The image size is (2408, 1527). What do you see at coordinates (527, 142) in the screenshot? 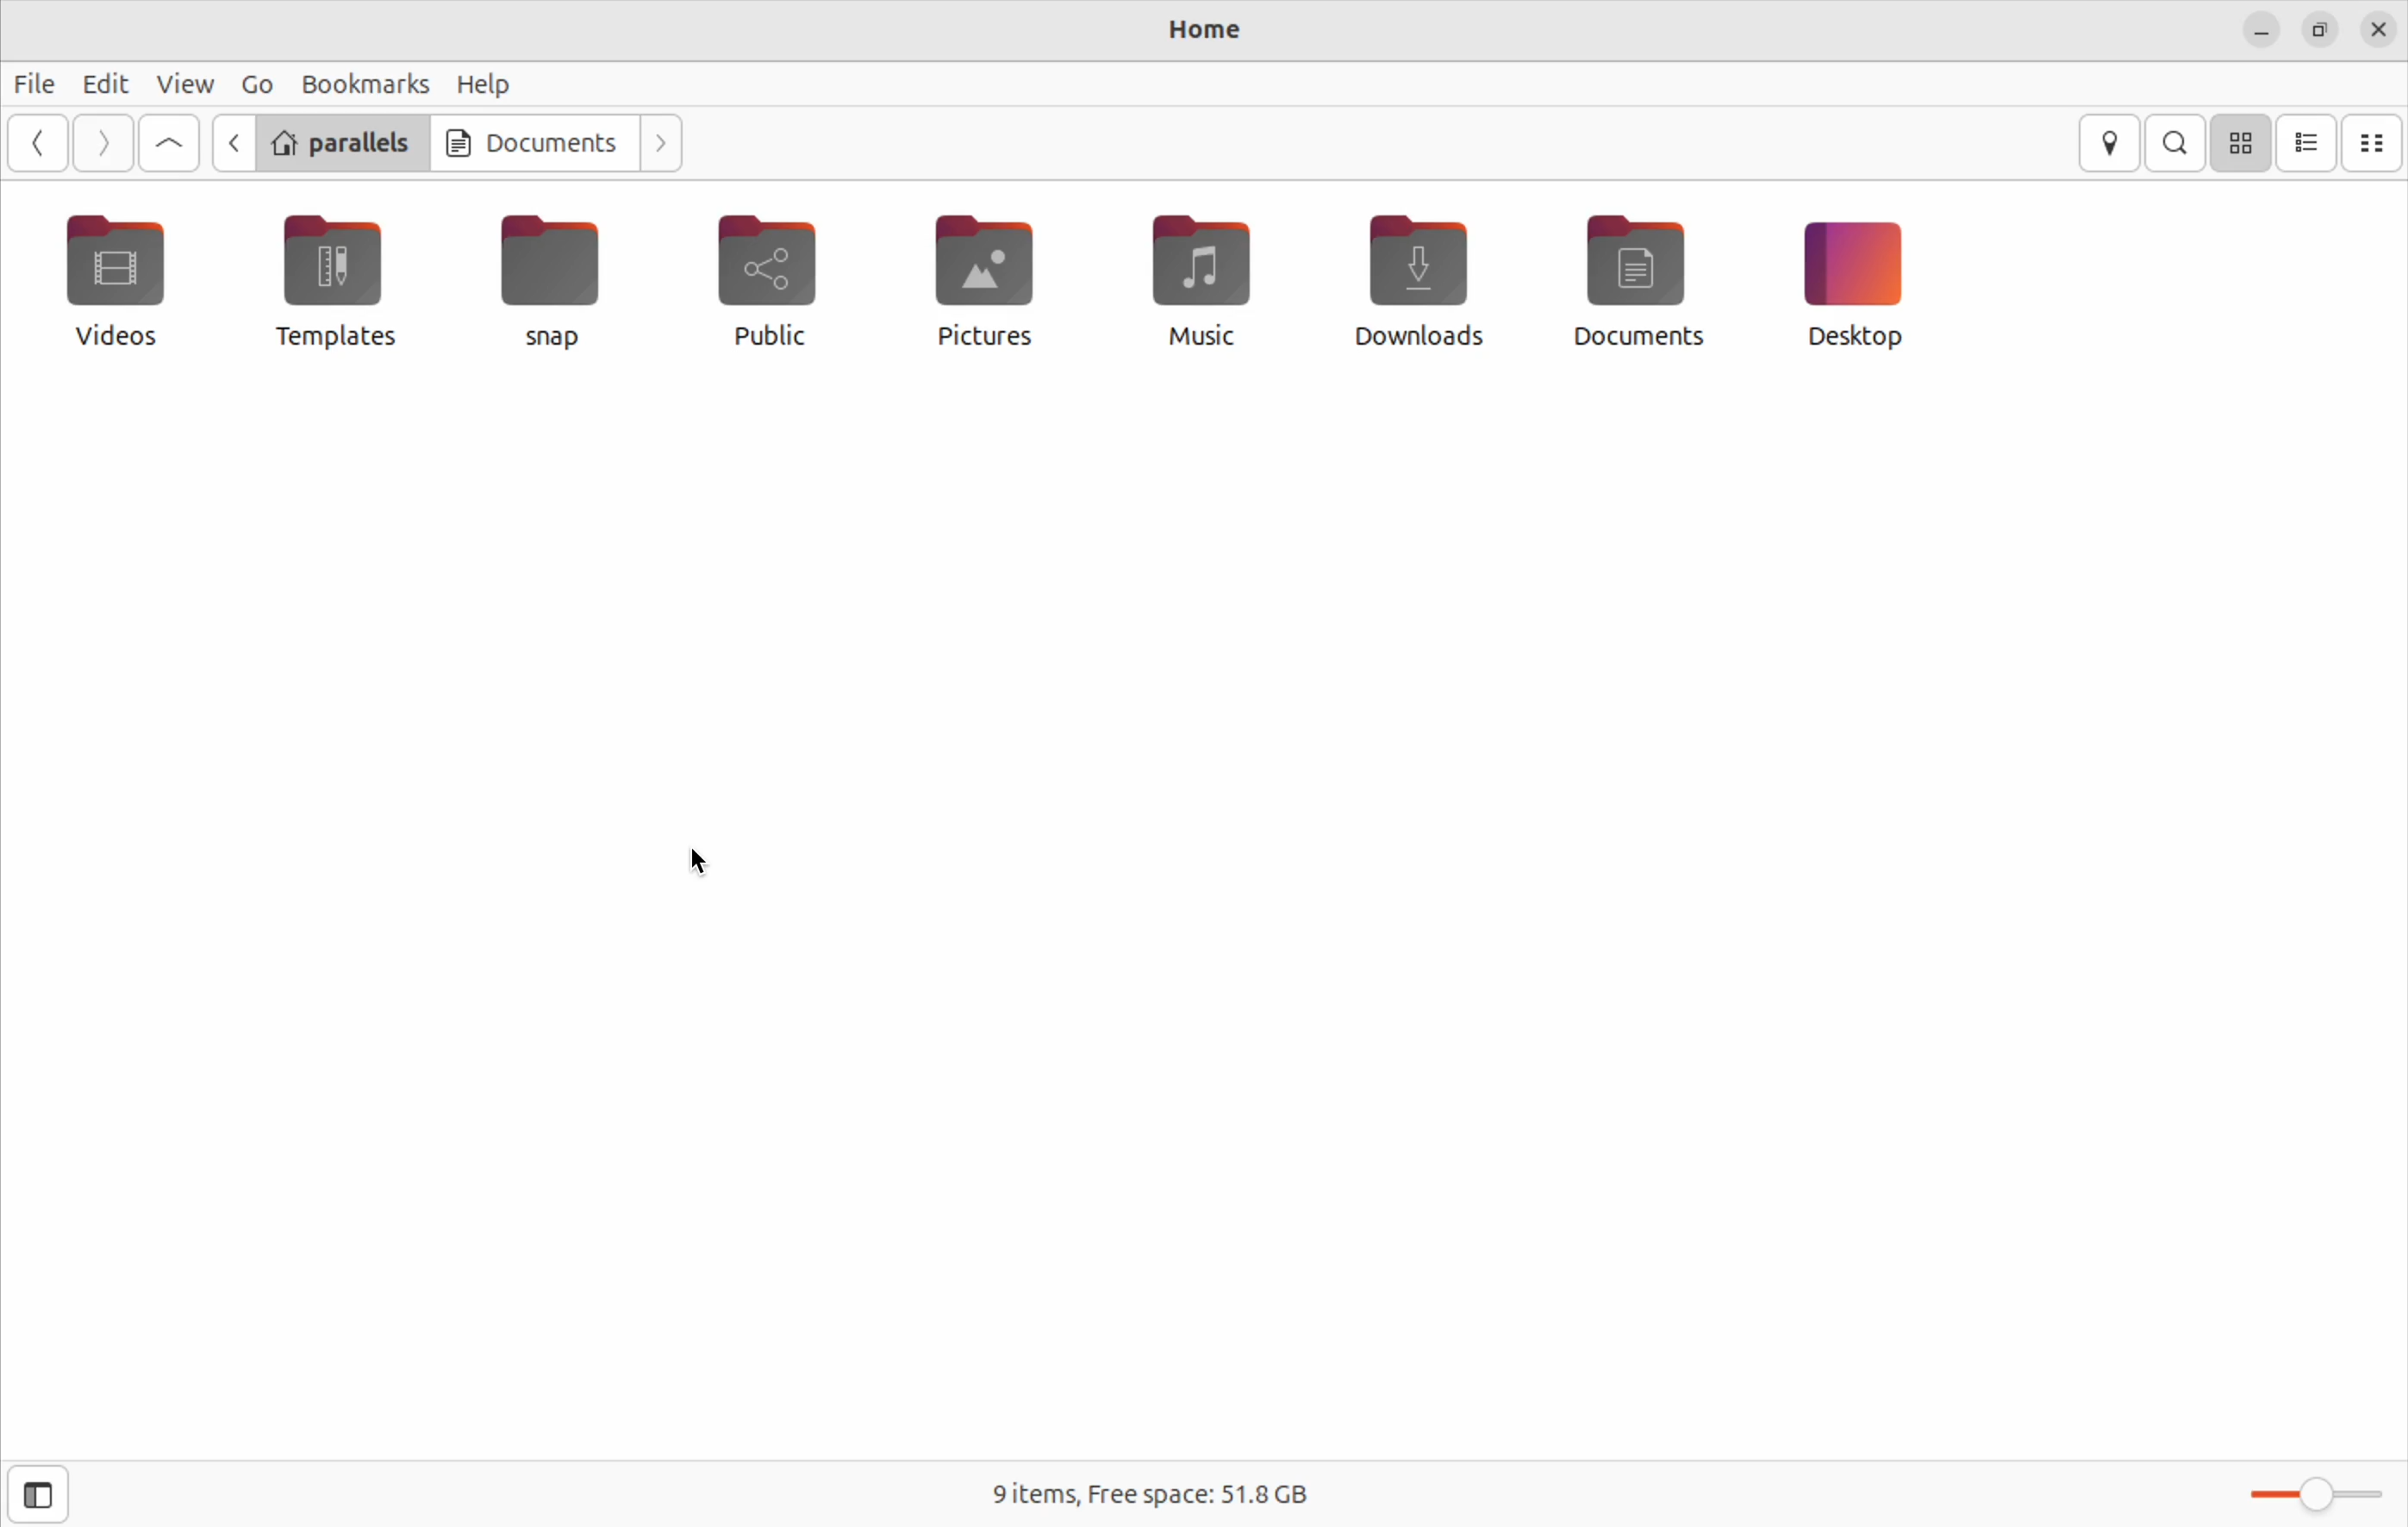
I see `documents` at bounding box center [527, 142].